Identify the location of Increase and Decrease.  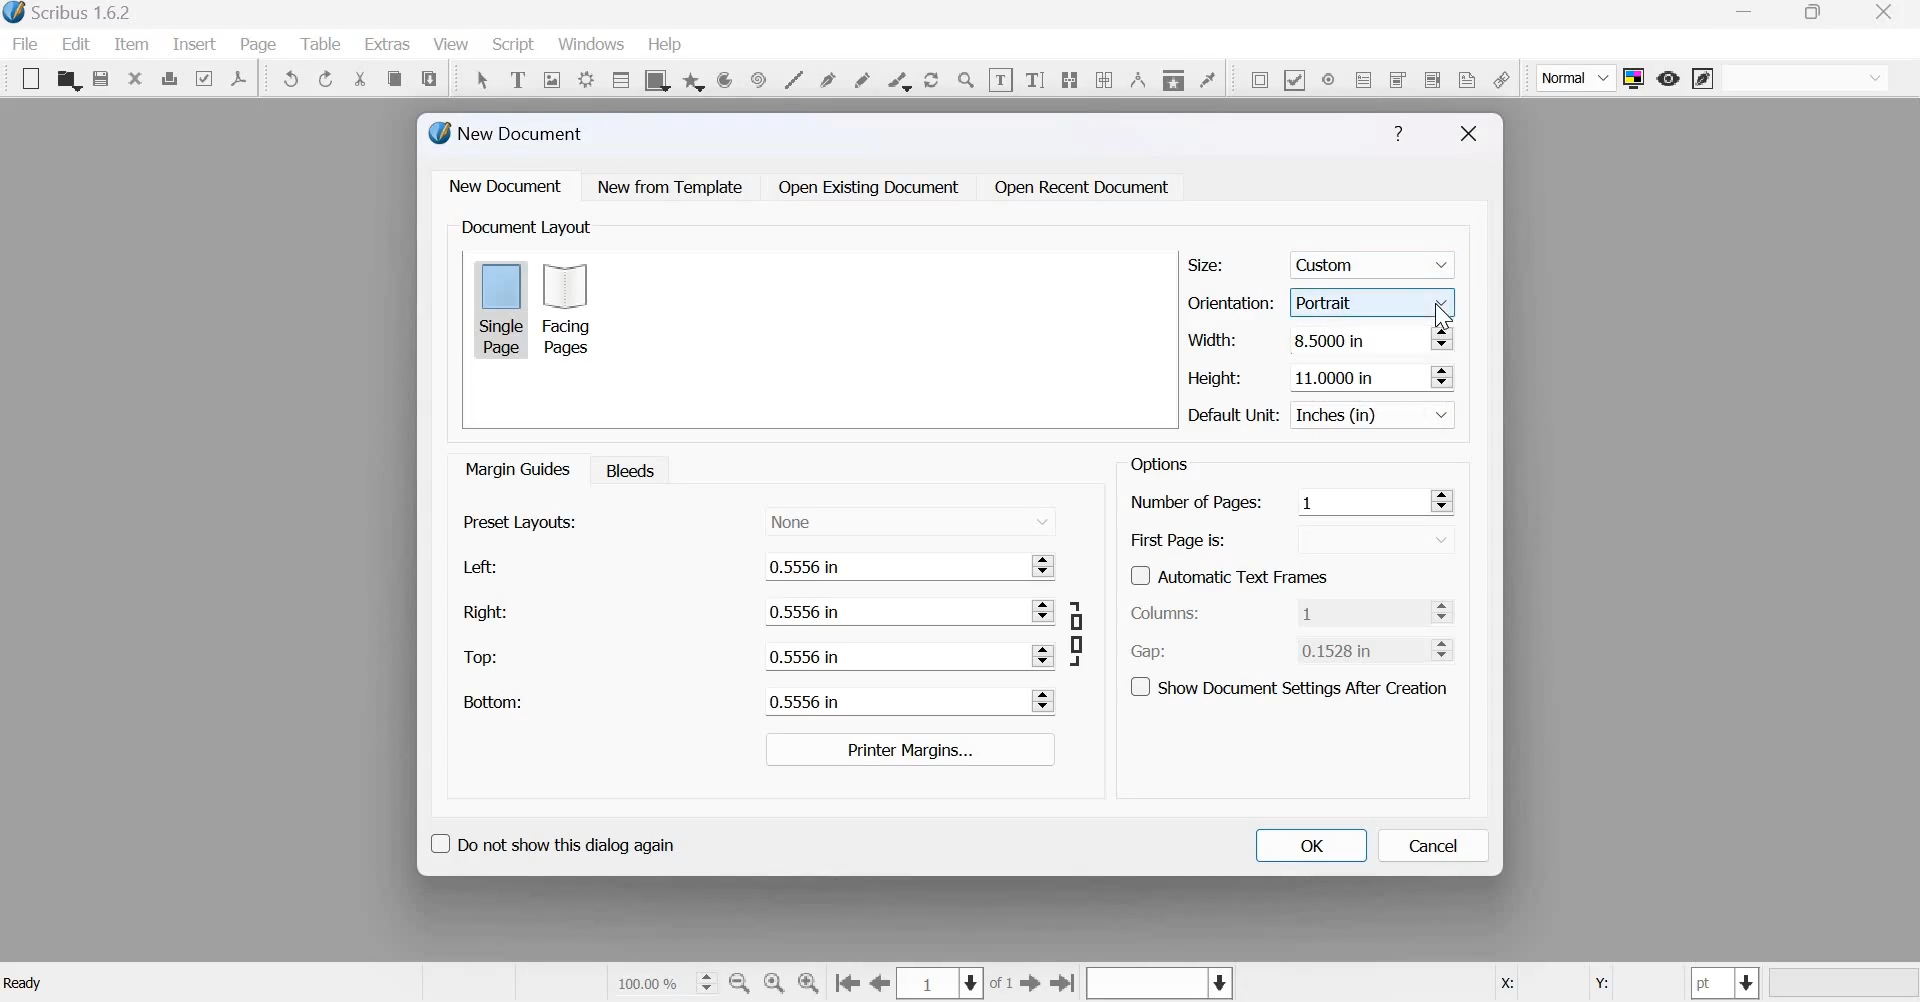
(1440, 339).